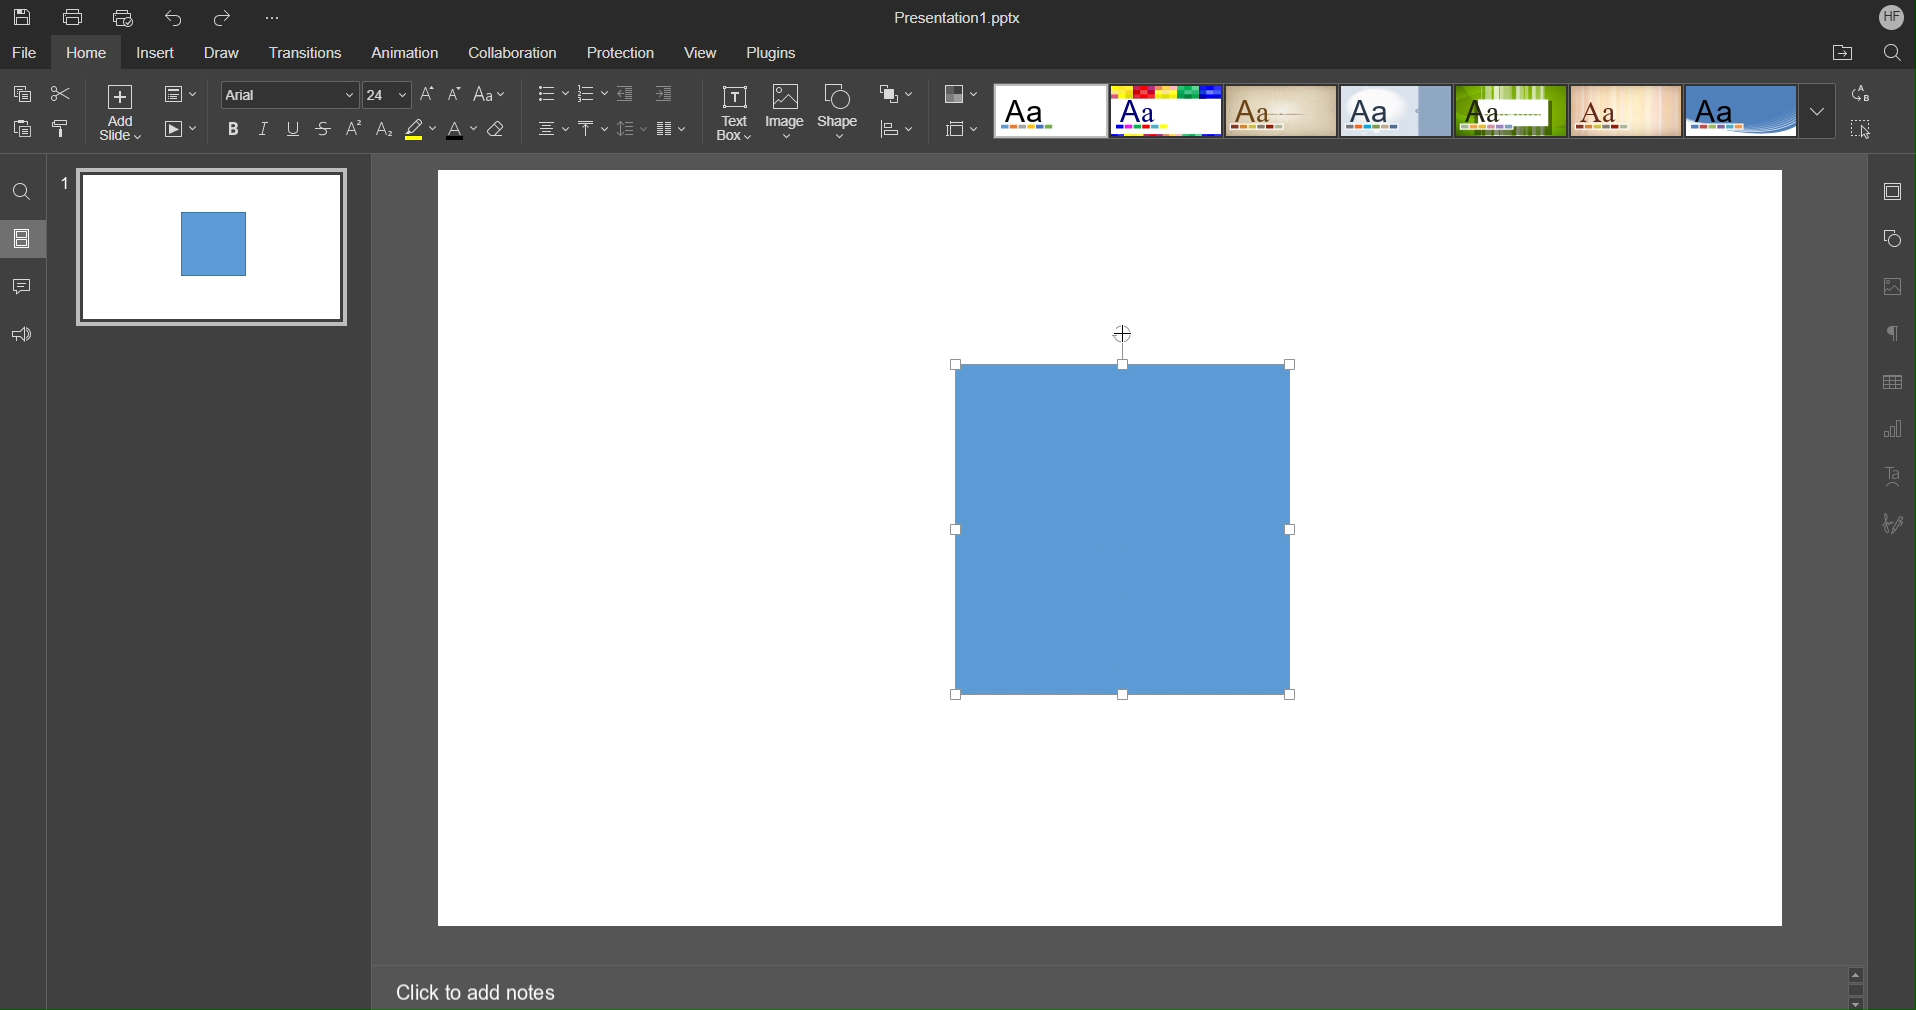 This screenshot has height=1010, width=1916. What do you see at coordinates (302, 51) in the screenshot?
I see `Transitions` at bounding box center [302, 51].